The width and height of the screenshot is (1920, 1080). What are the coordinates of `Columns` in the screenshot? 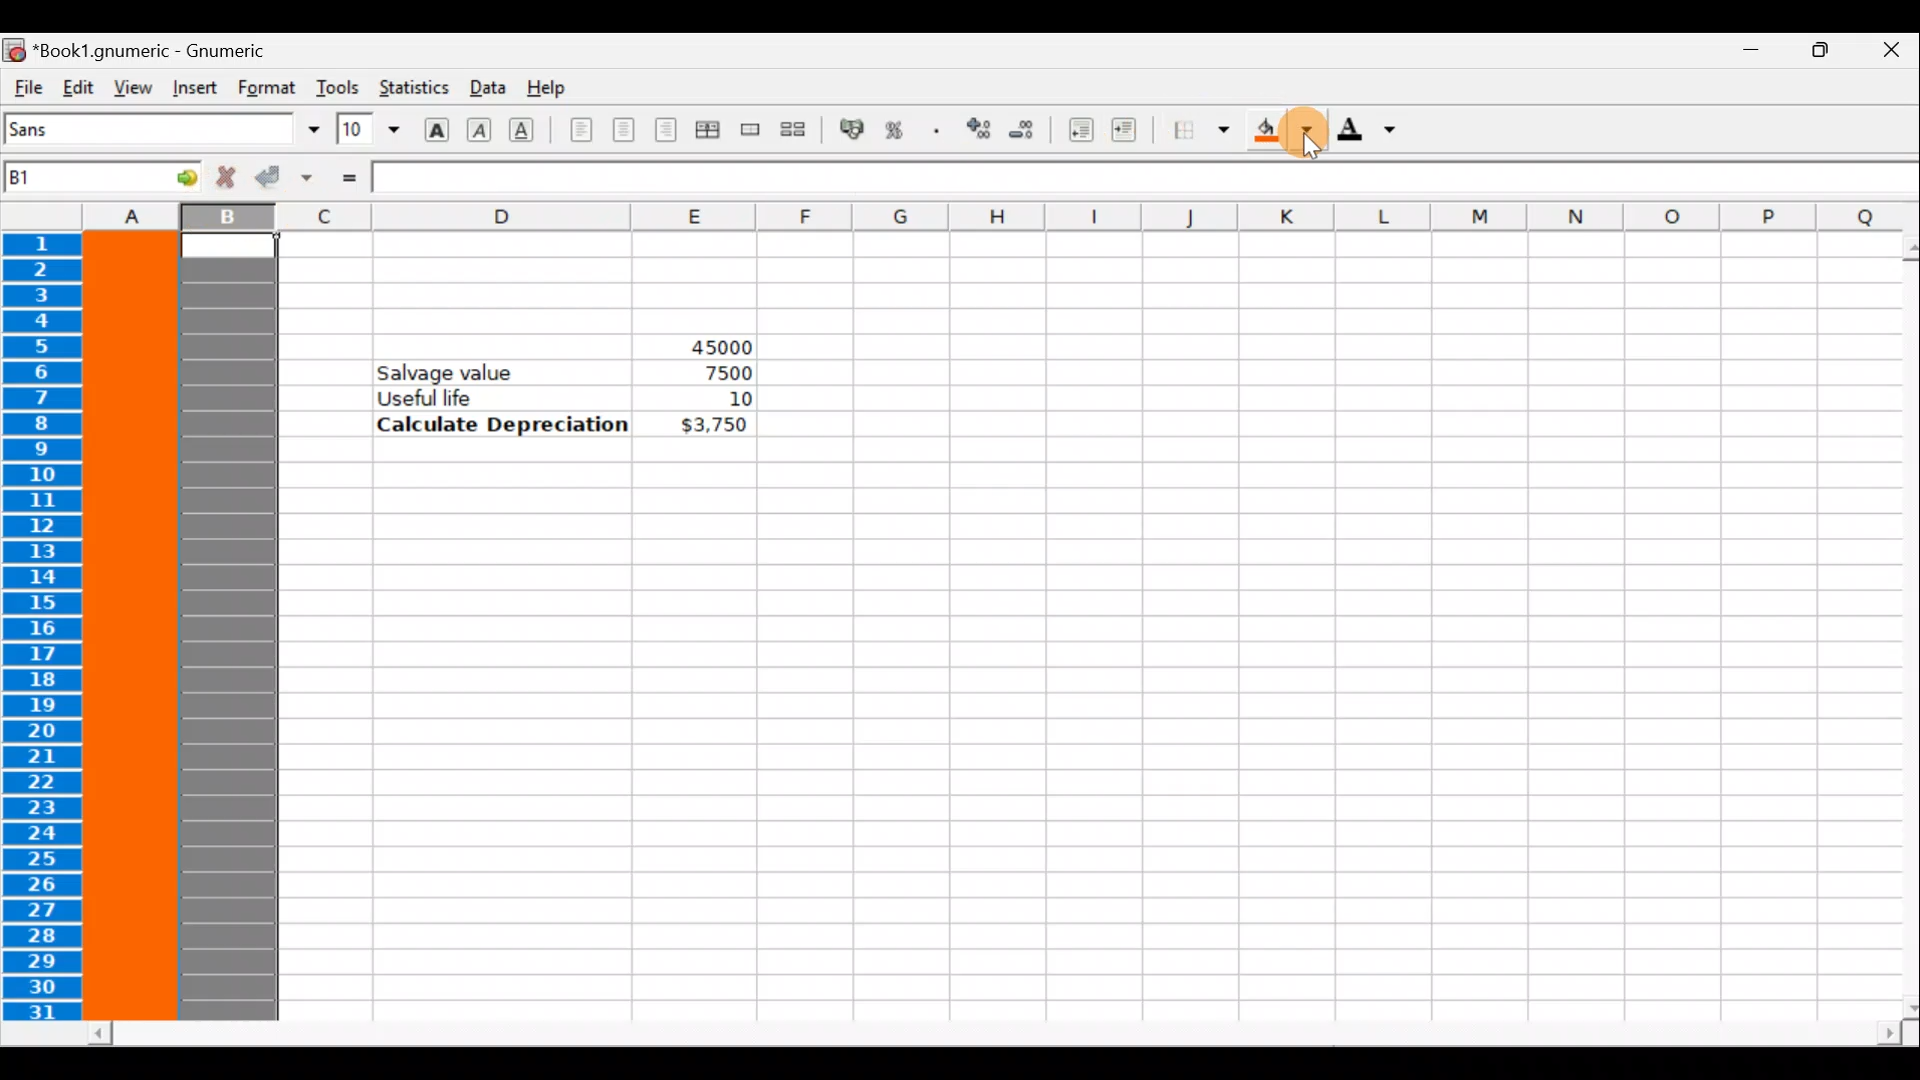 It's located at (958, 215).